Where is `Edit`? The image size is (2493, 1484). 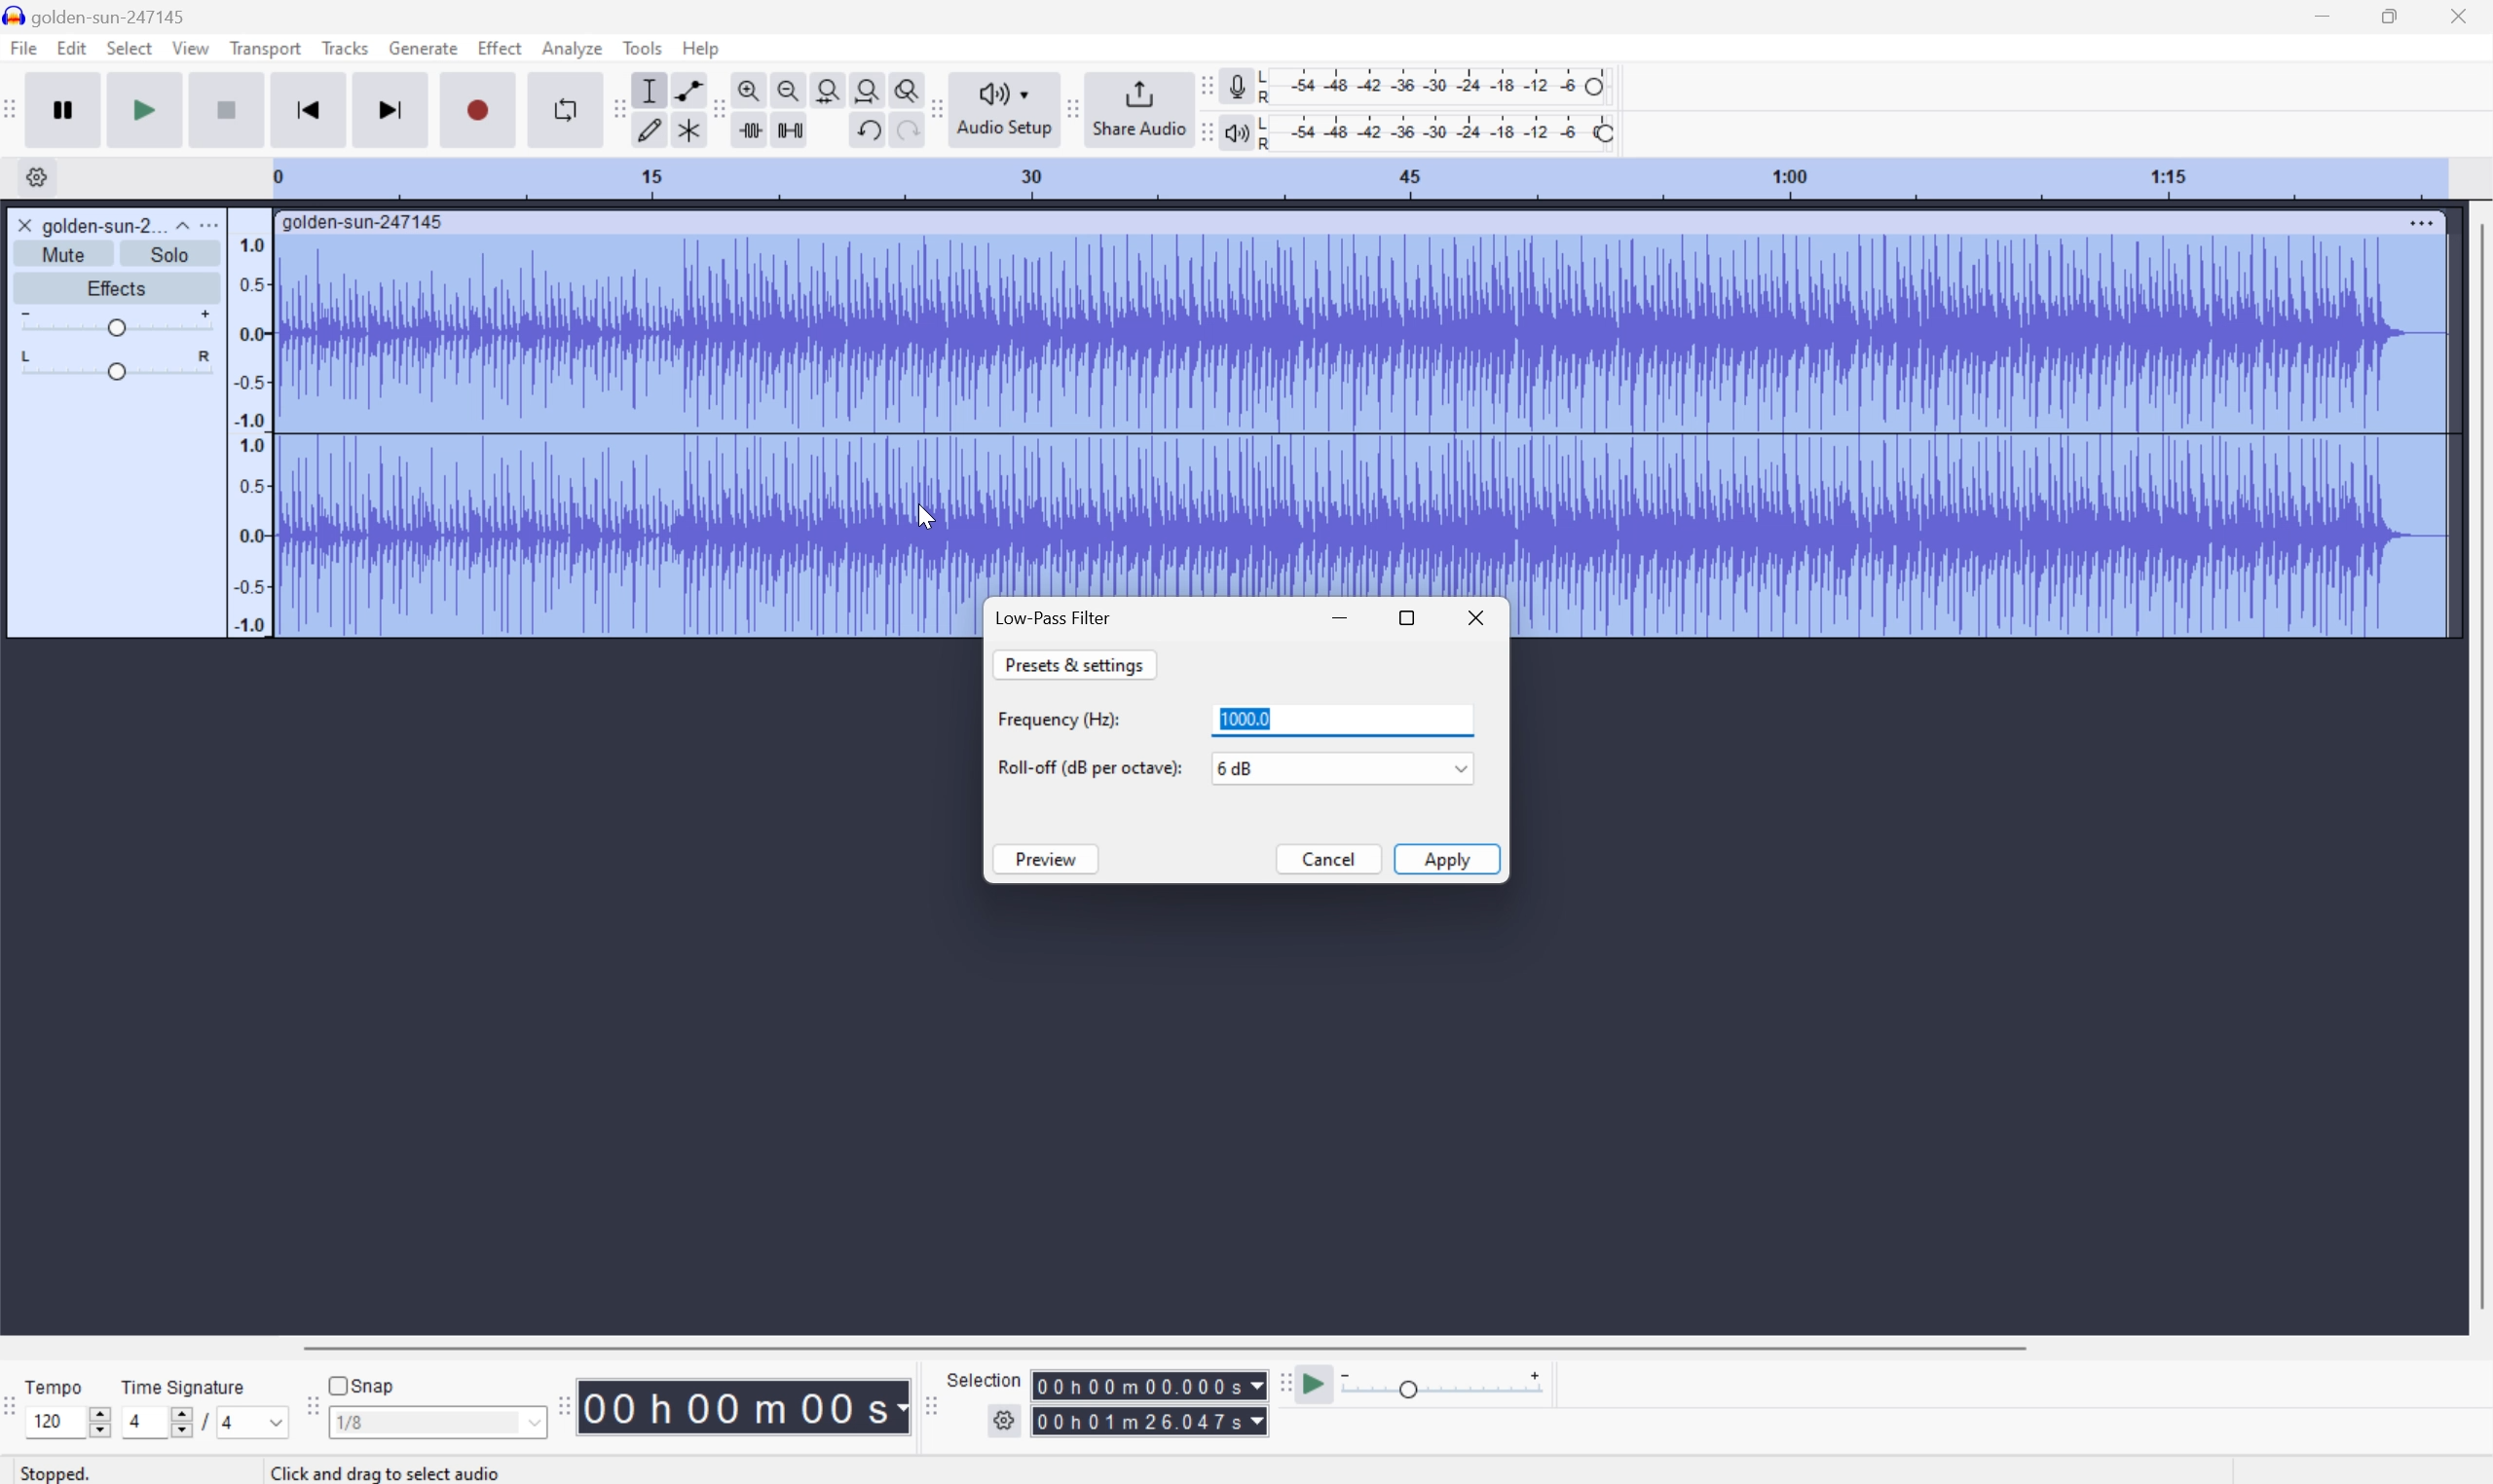
Edit is located at coordinates (72, 48).